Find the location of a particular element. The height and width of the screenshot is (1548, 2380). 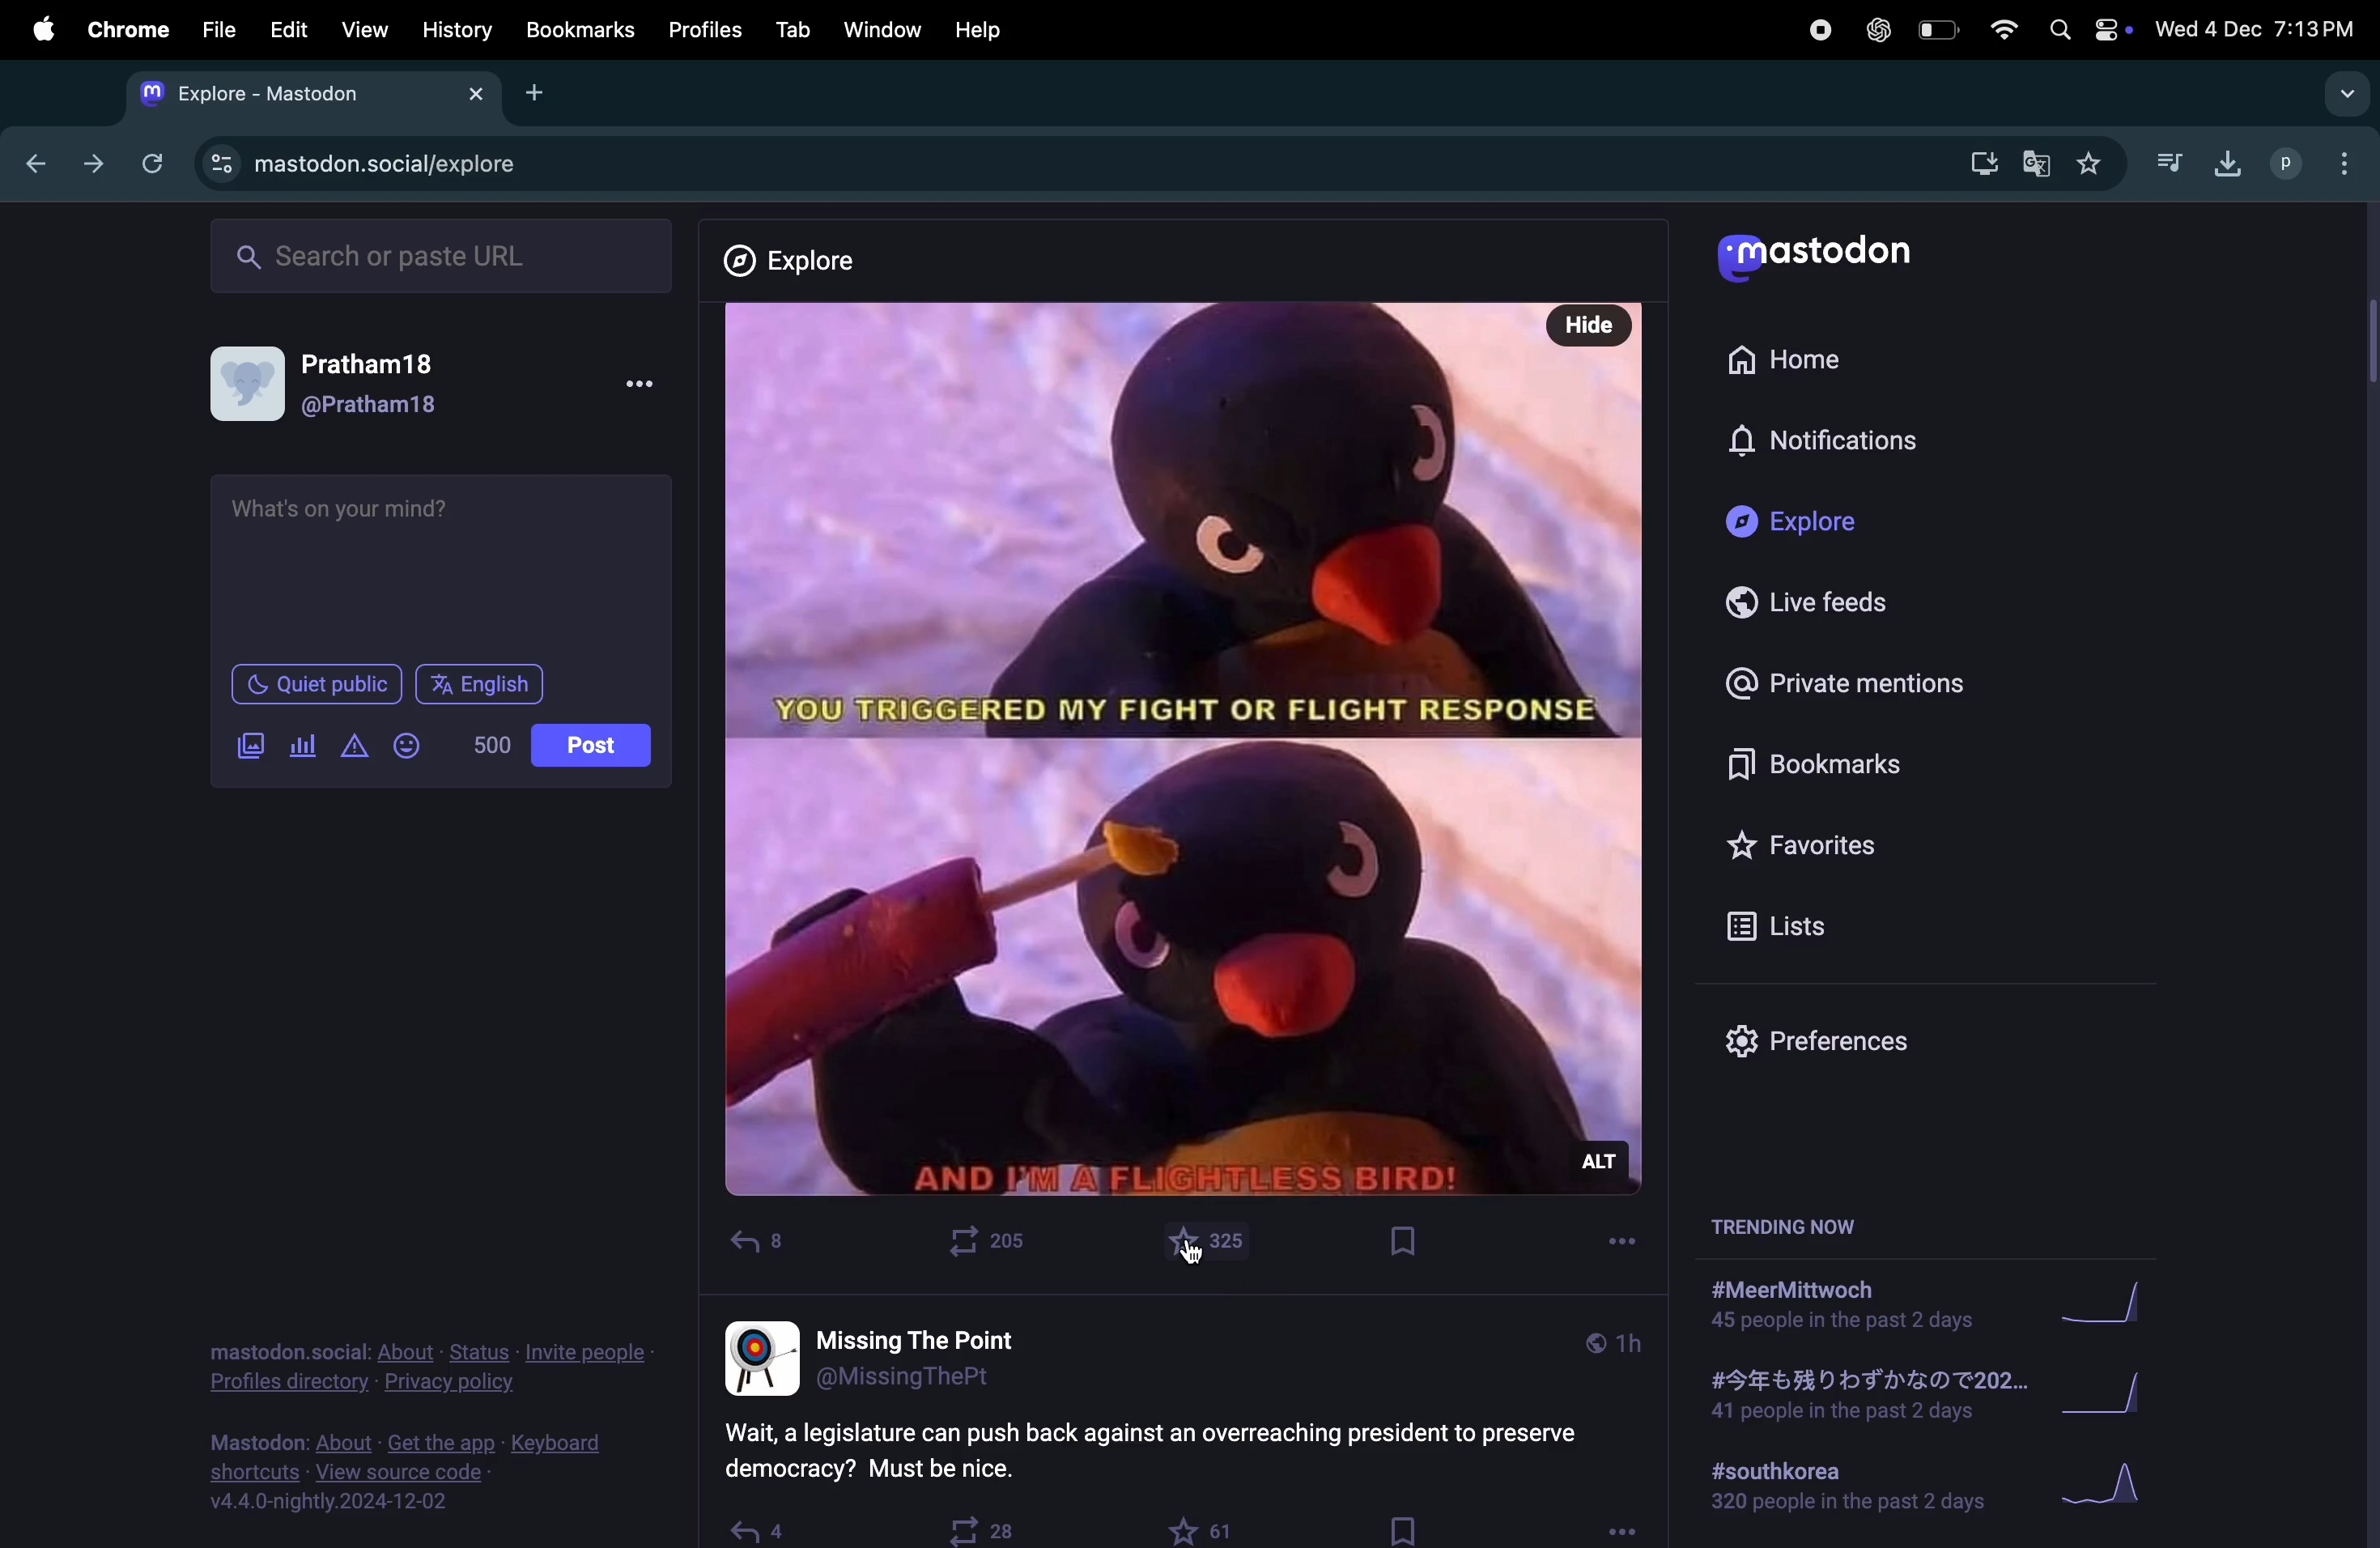

poll is located at coordinates (304, 744).